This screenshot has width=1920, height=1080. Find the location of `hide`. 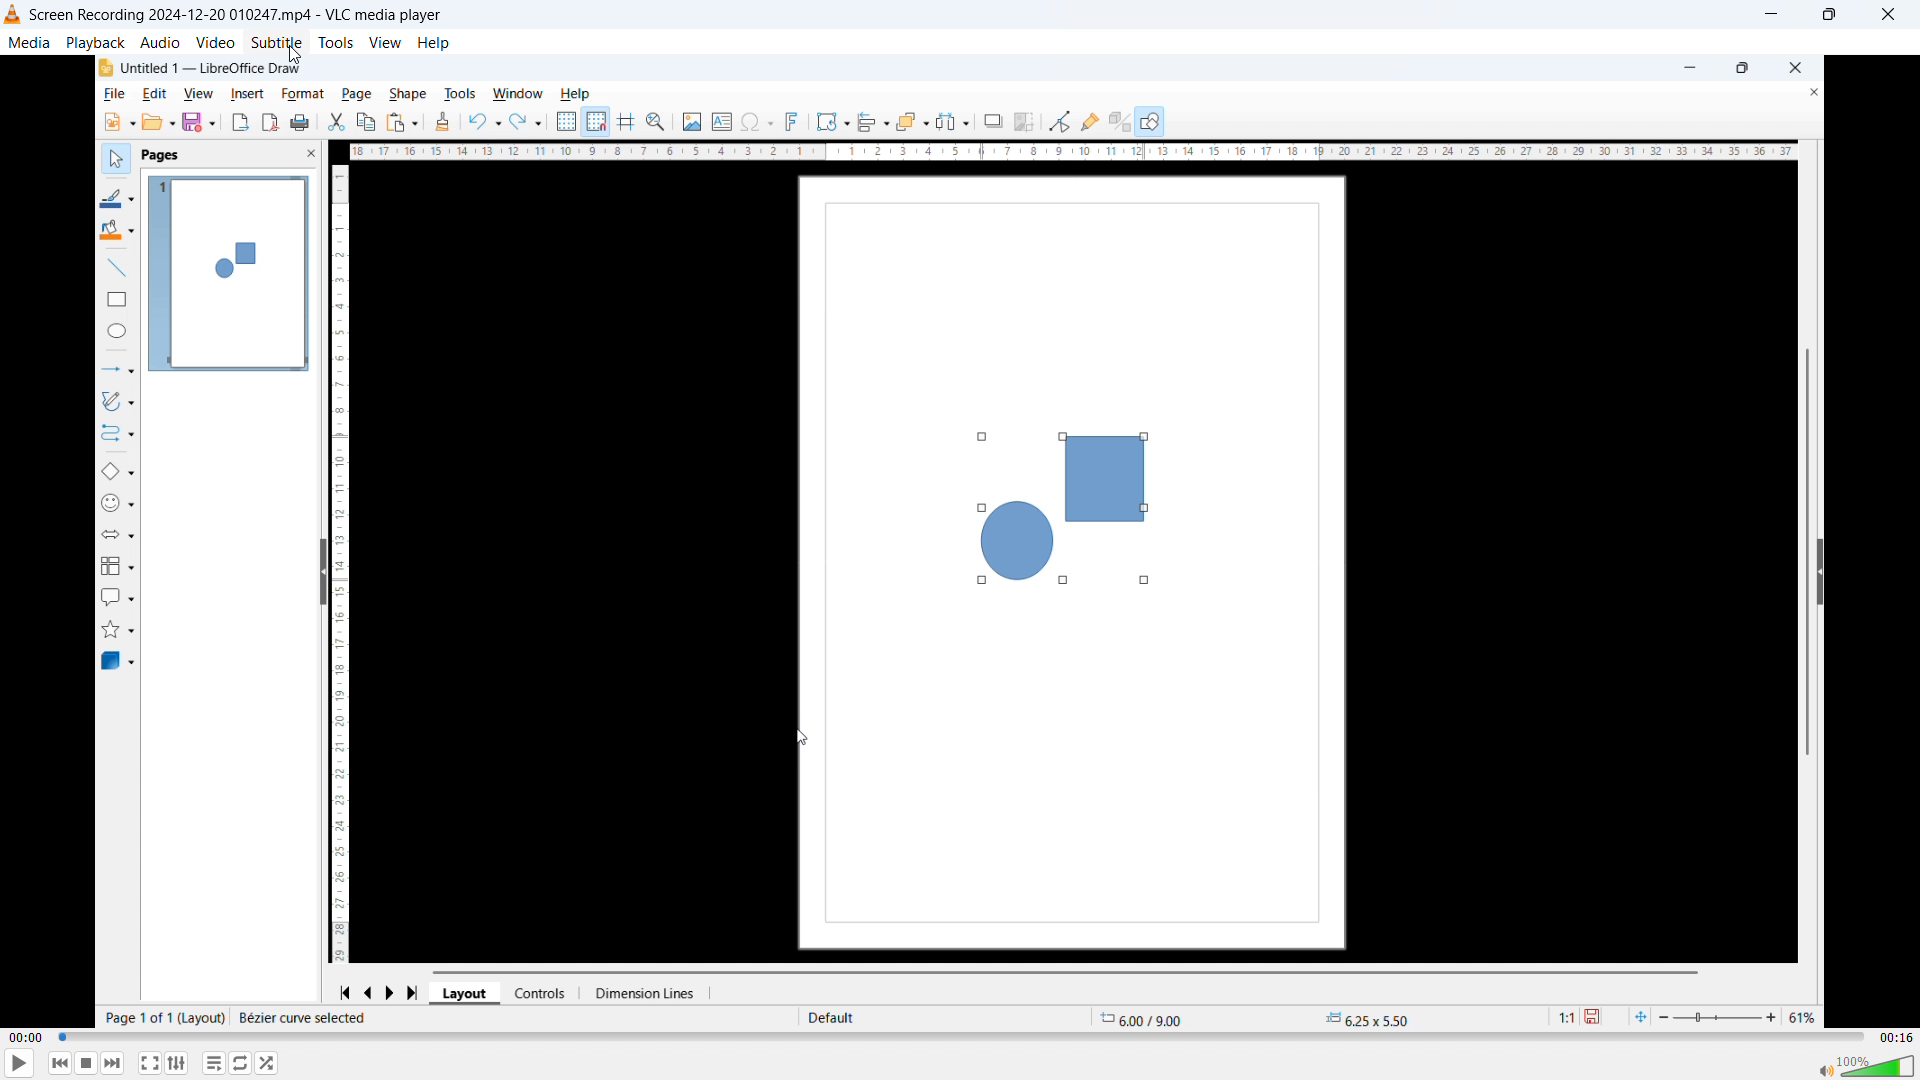

hide is located at coordinates (320, 573).